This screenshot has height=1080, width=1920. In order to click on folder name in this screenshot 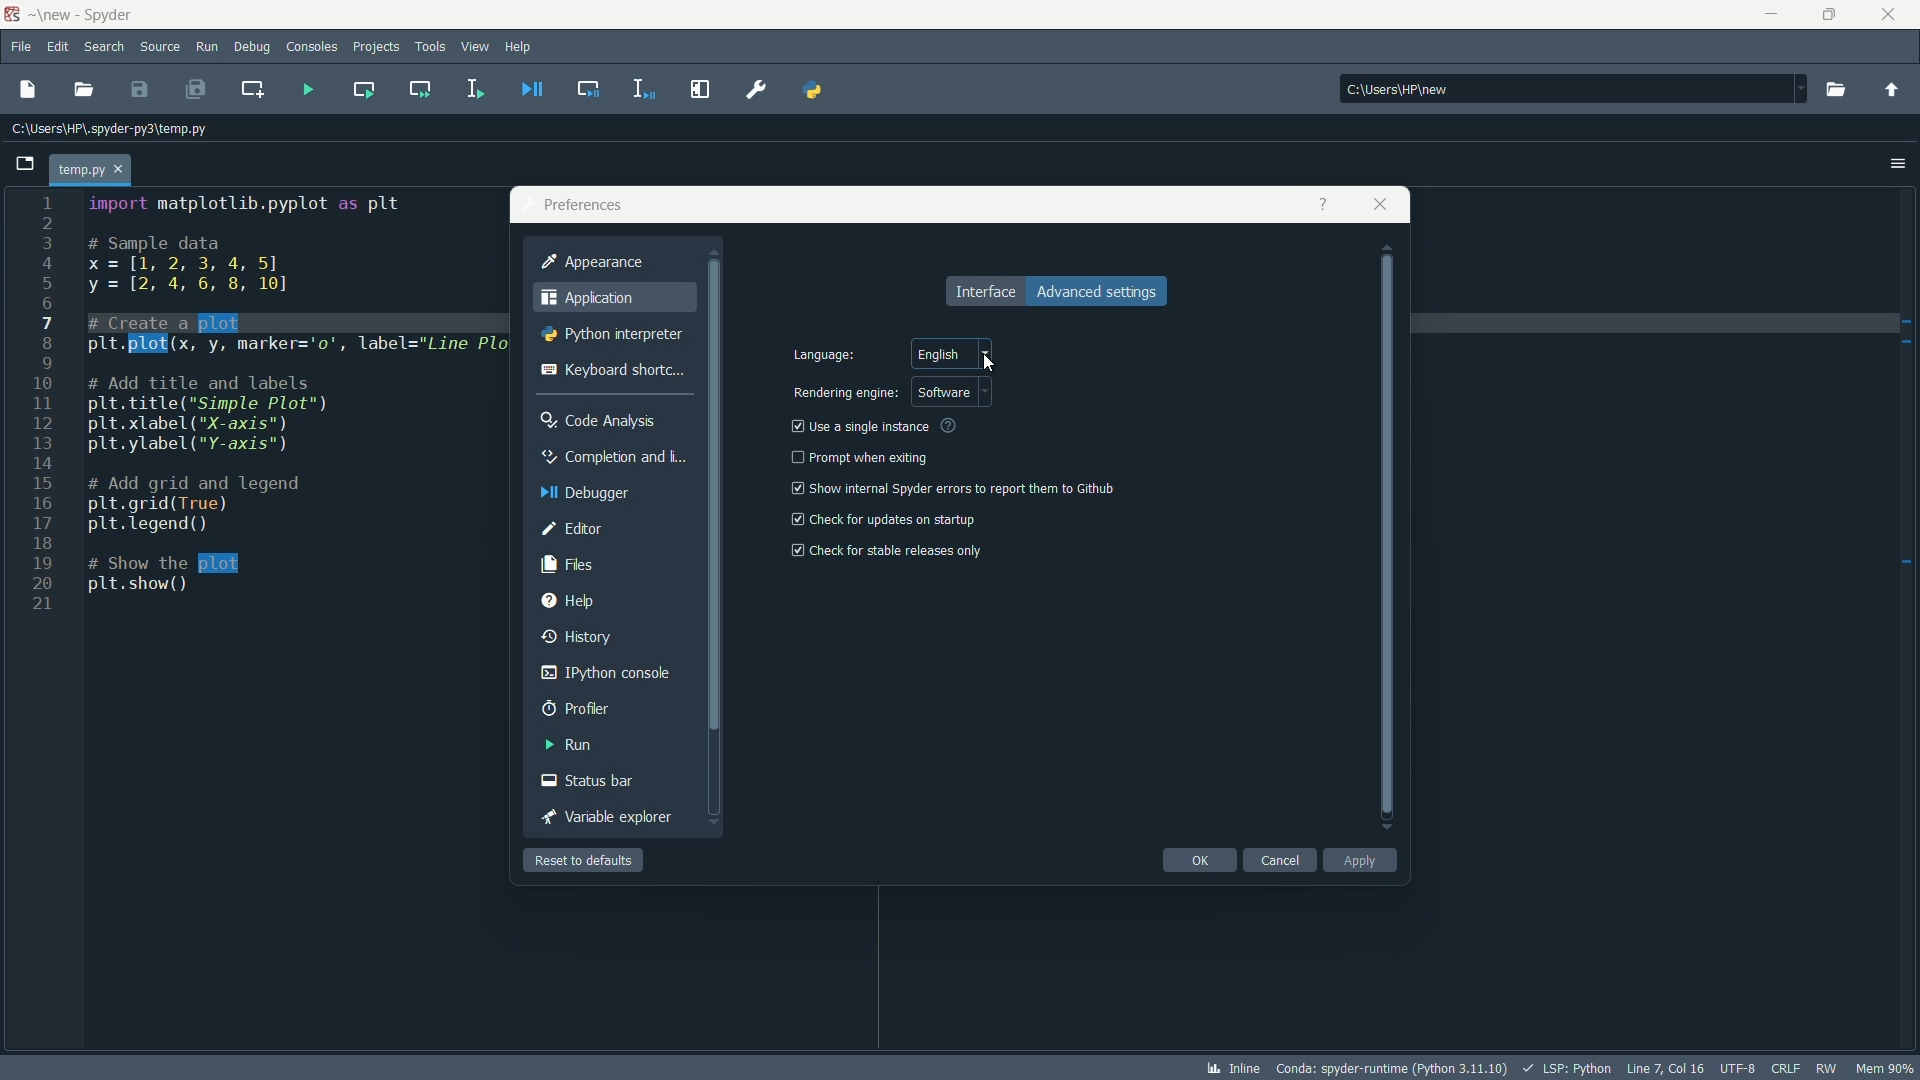, I will do `click(51, 16)`.